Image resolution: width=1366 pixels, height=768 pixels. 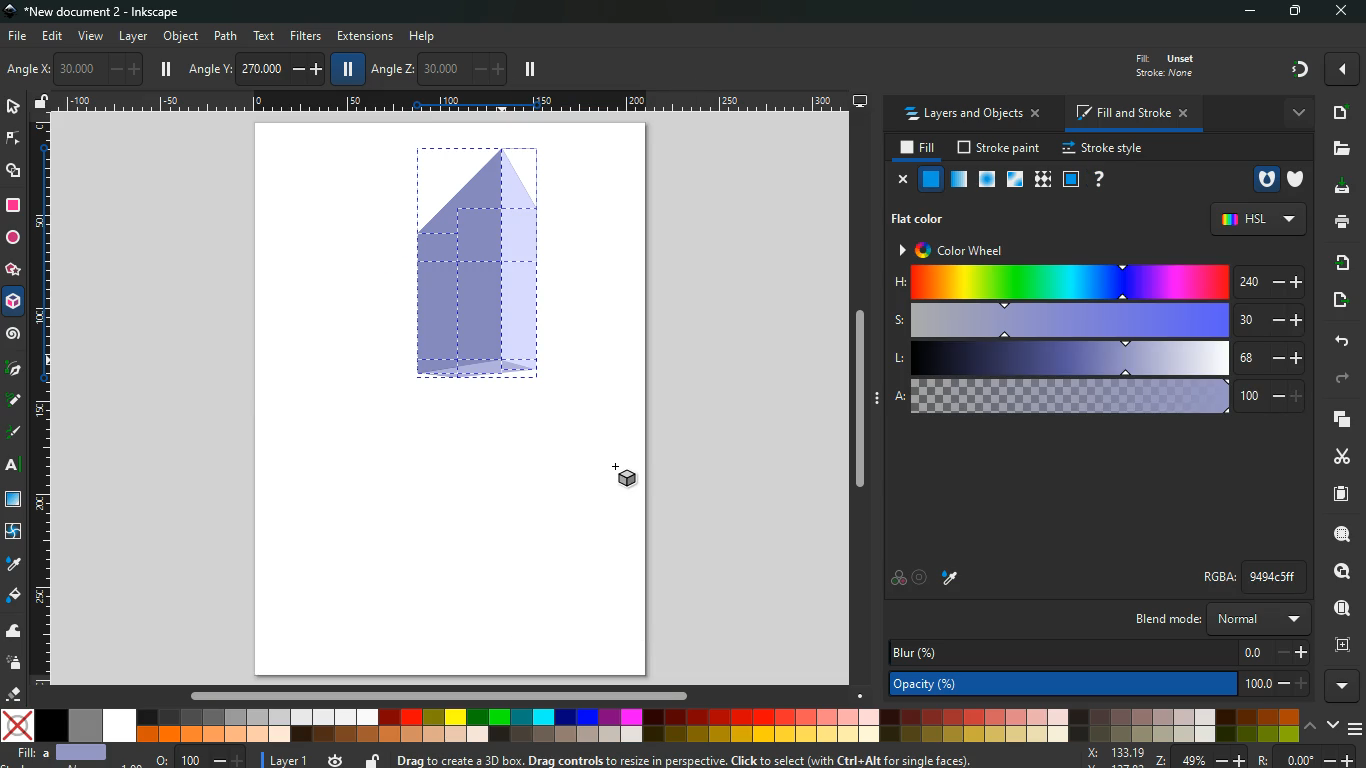 I want to click on Pic, so click(x=14, y=366).